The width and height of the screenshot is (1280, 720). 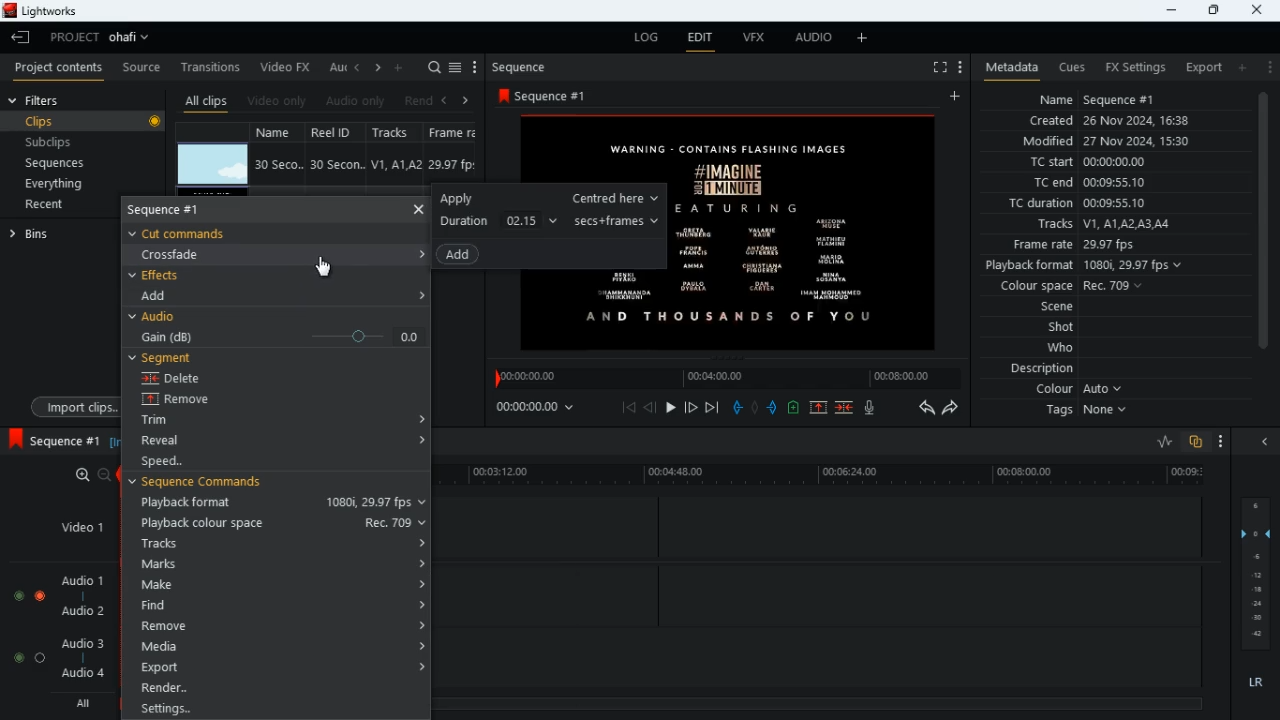 I want to click on timeline, so click(x=819, y=702).